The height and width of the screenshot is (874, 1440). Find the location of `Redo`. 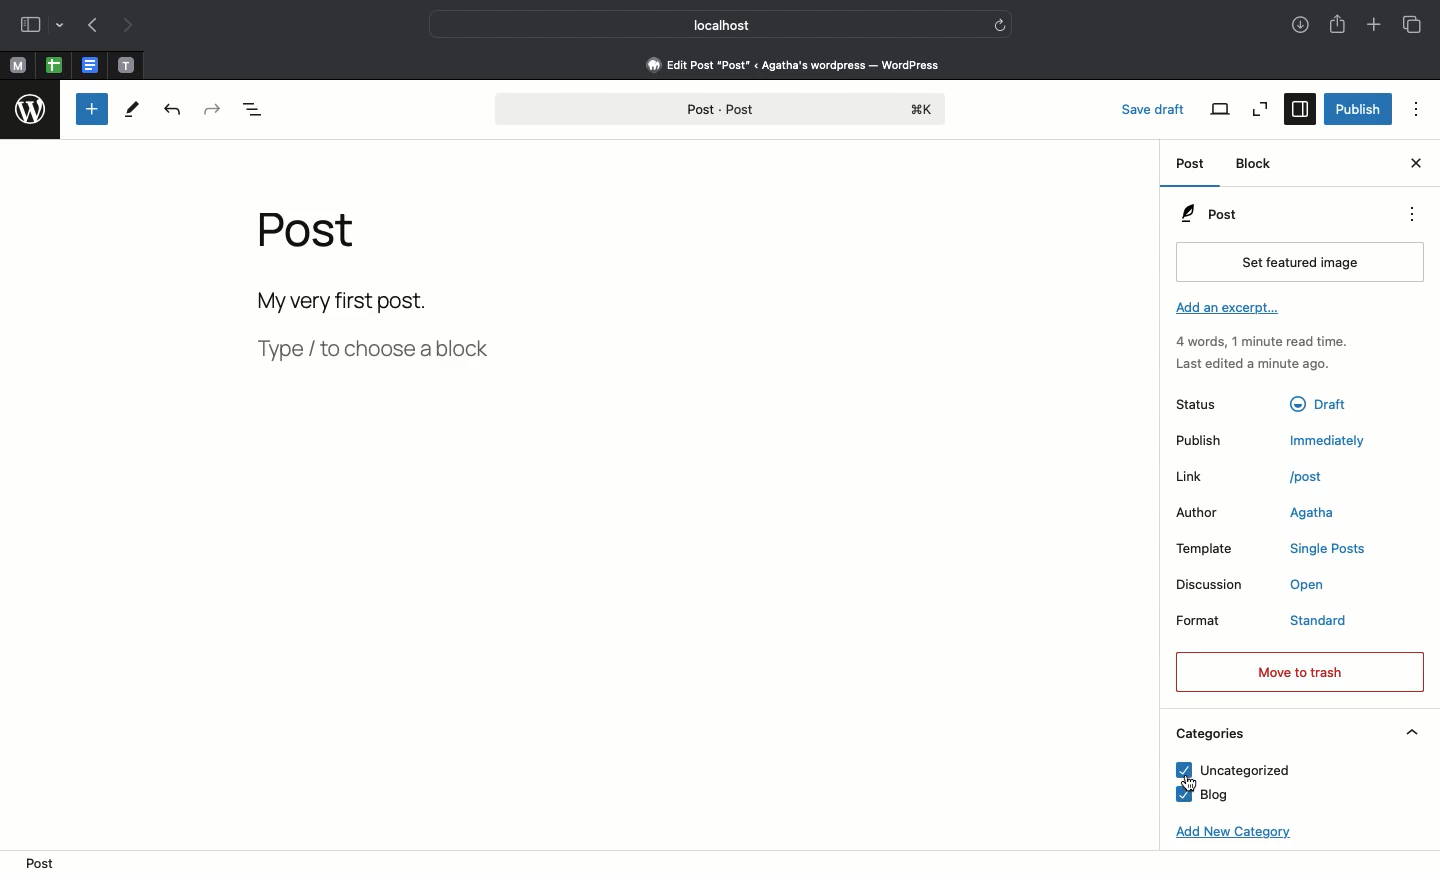

Redo is located at coordinates (213, 110).